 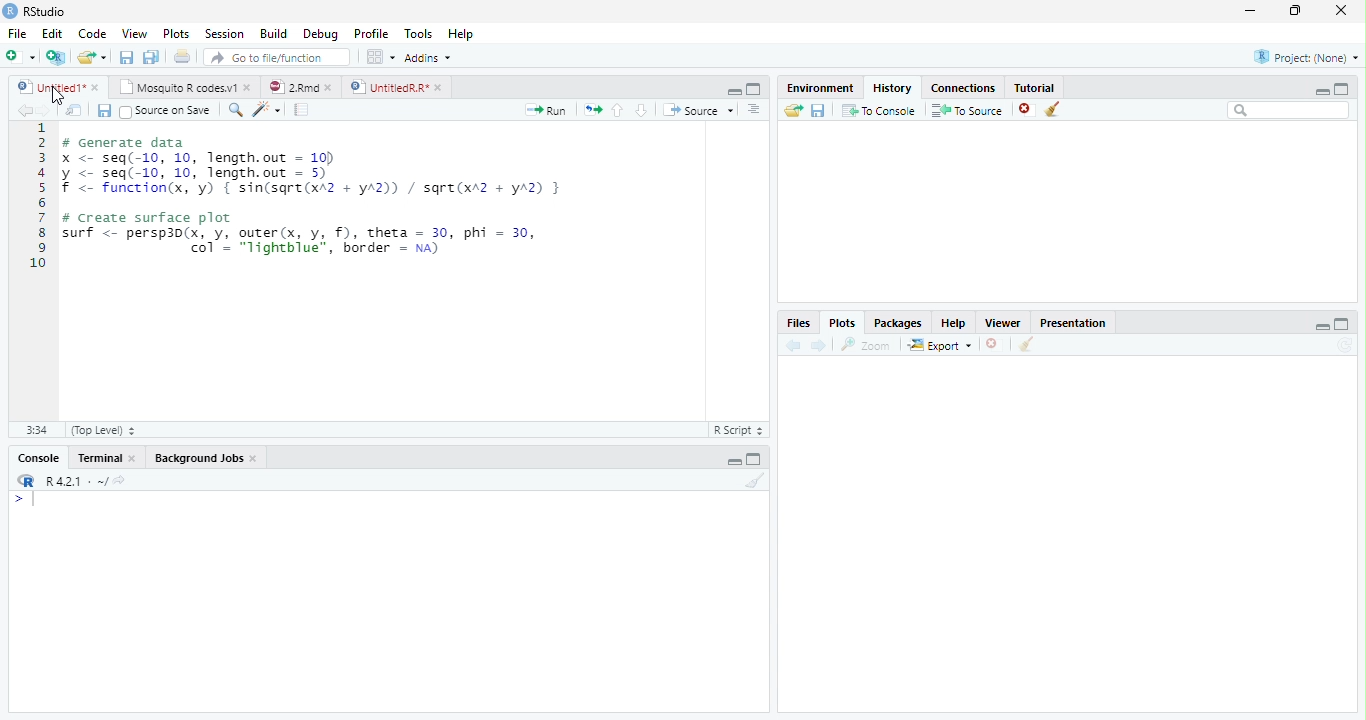 I want to click on RStudio, so click(x=34, y=11).